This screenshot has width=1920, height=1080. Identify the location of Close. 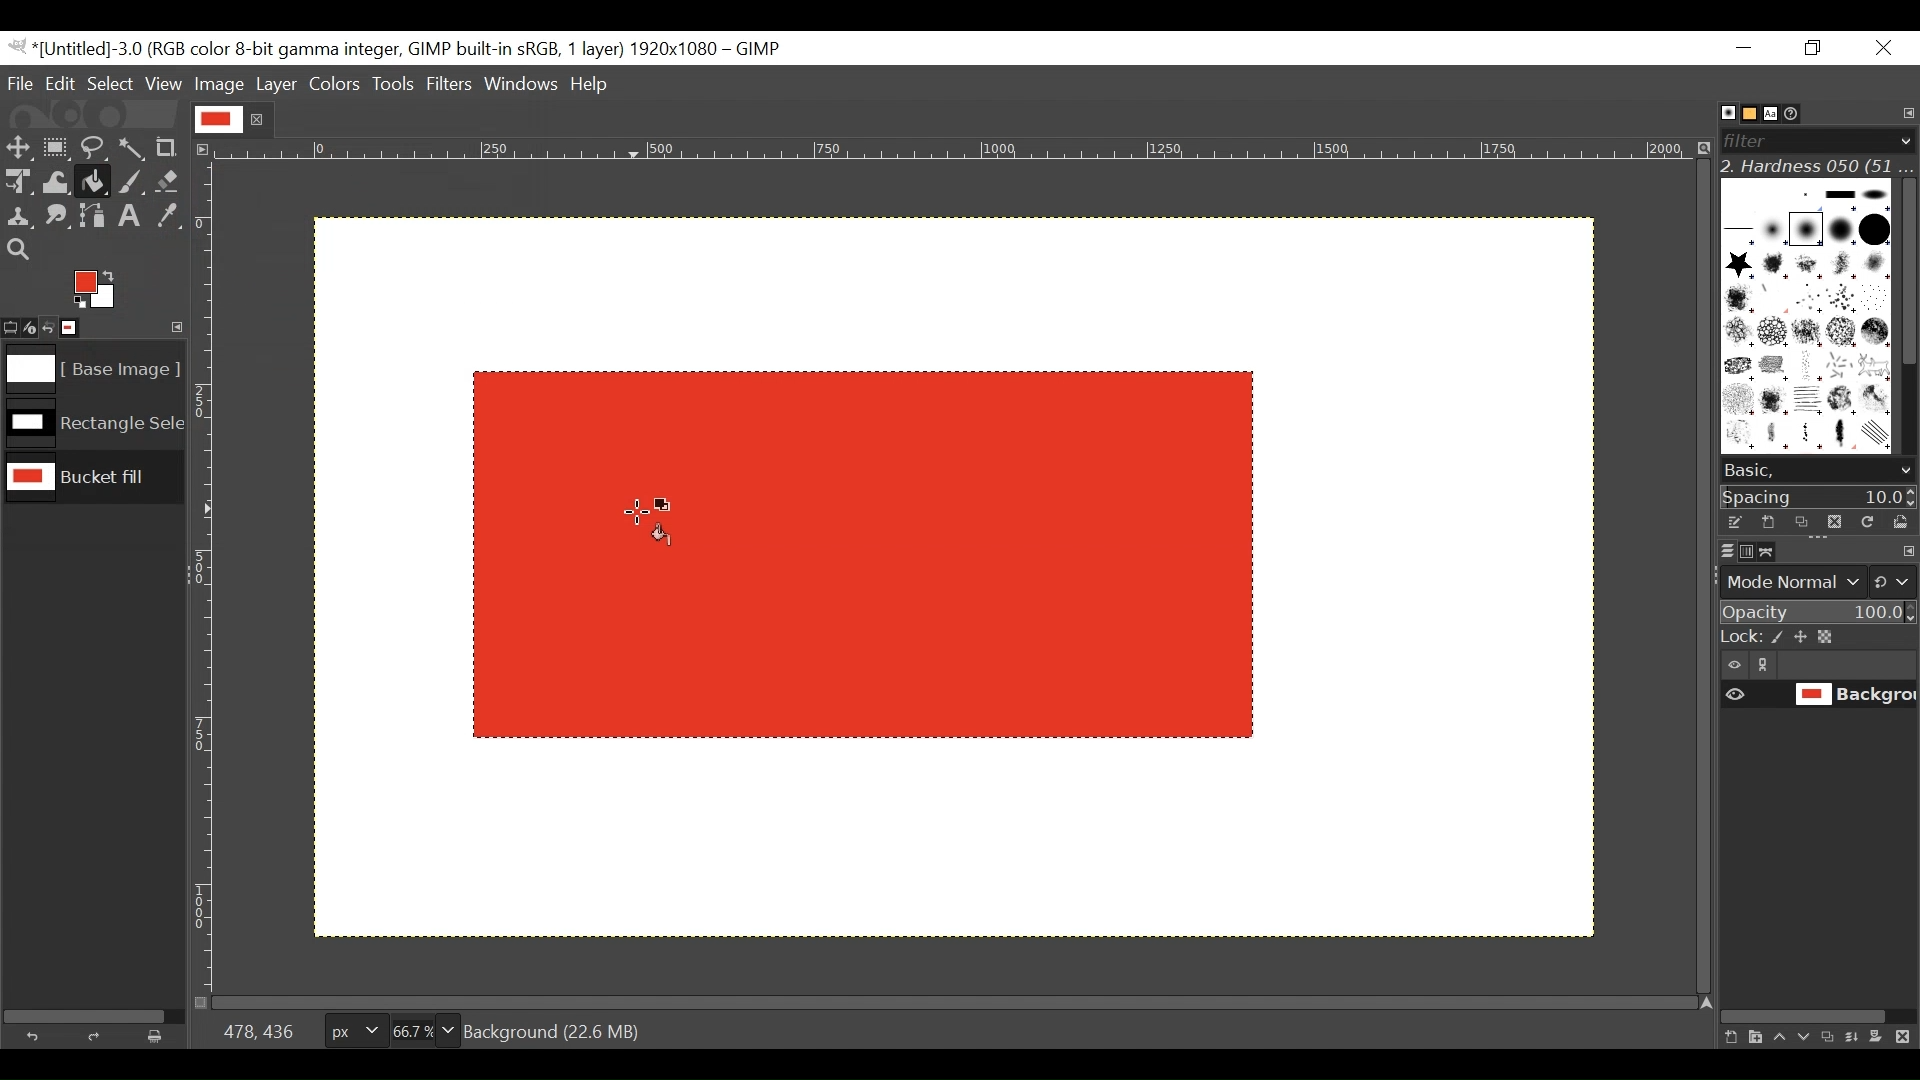
(1882, 49).